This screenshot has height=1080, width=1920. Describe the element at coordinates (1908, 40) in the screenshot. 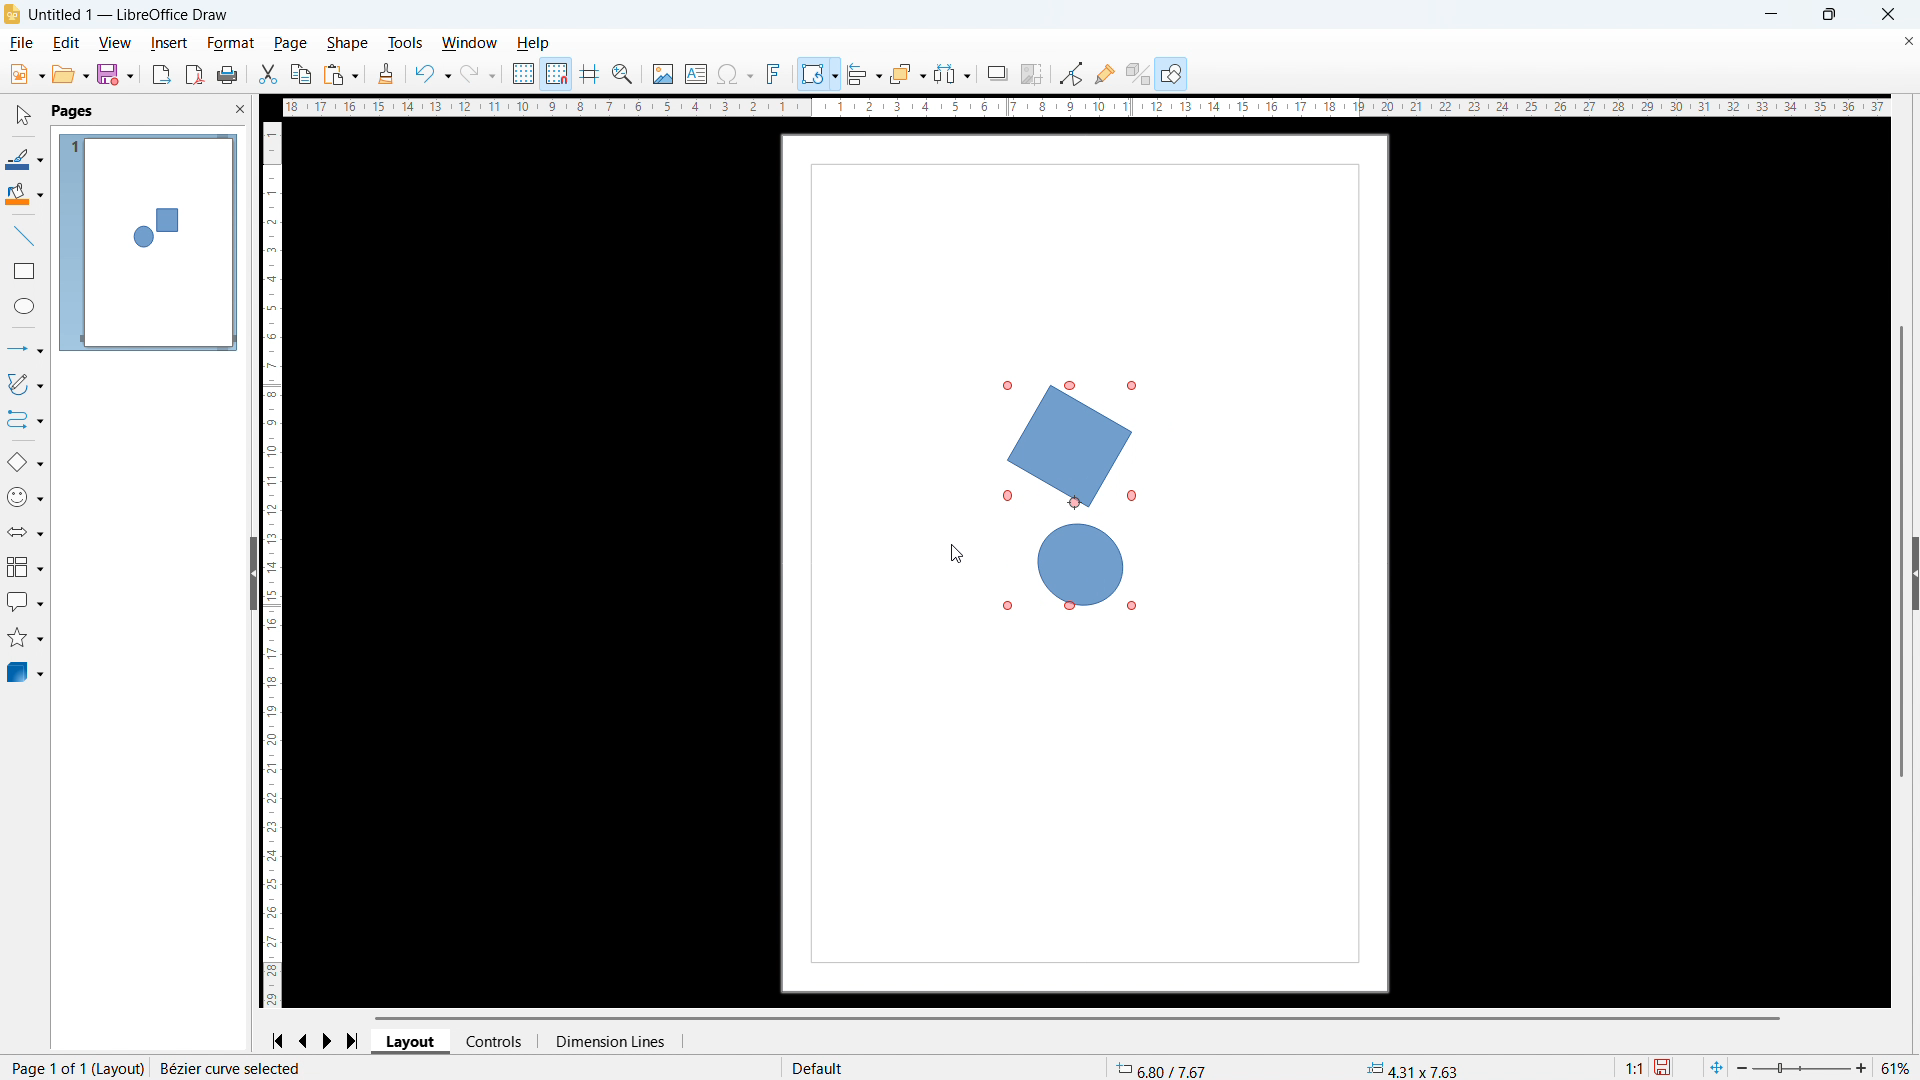

I see `Close document ` at that location.